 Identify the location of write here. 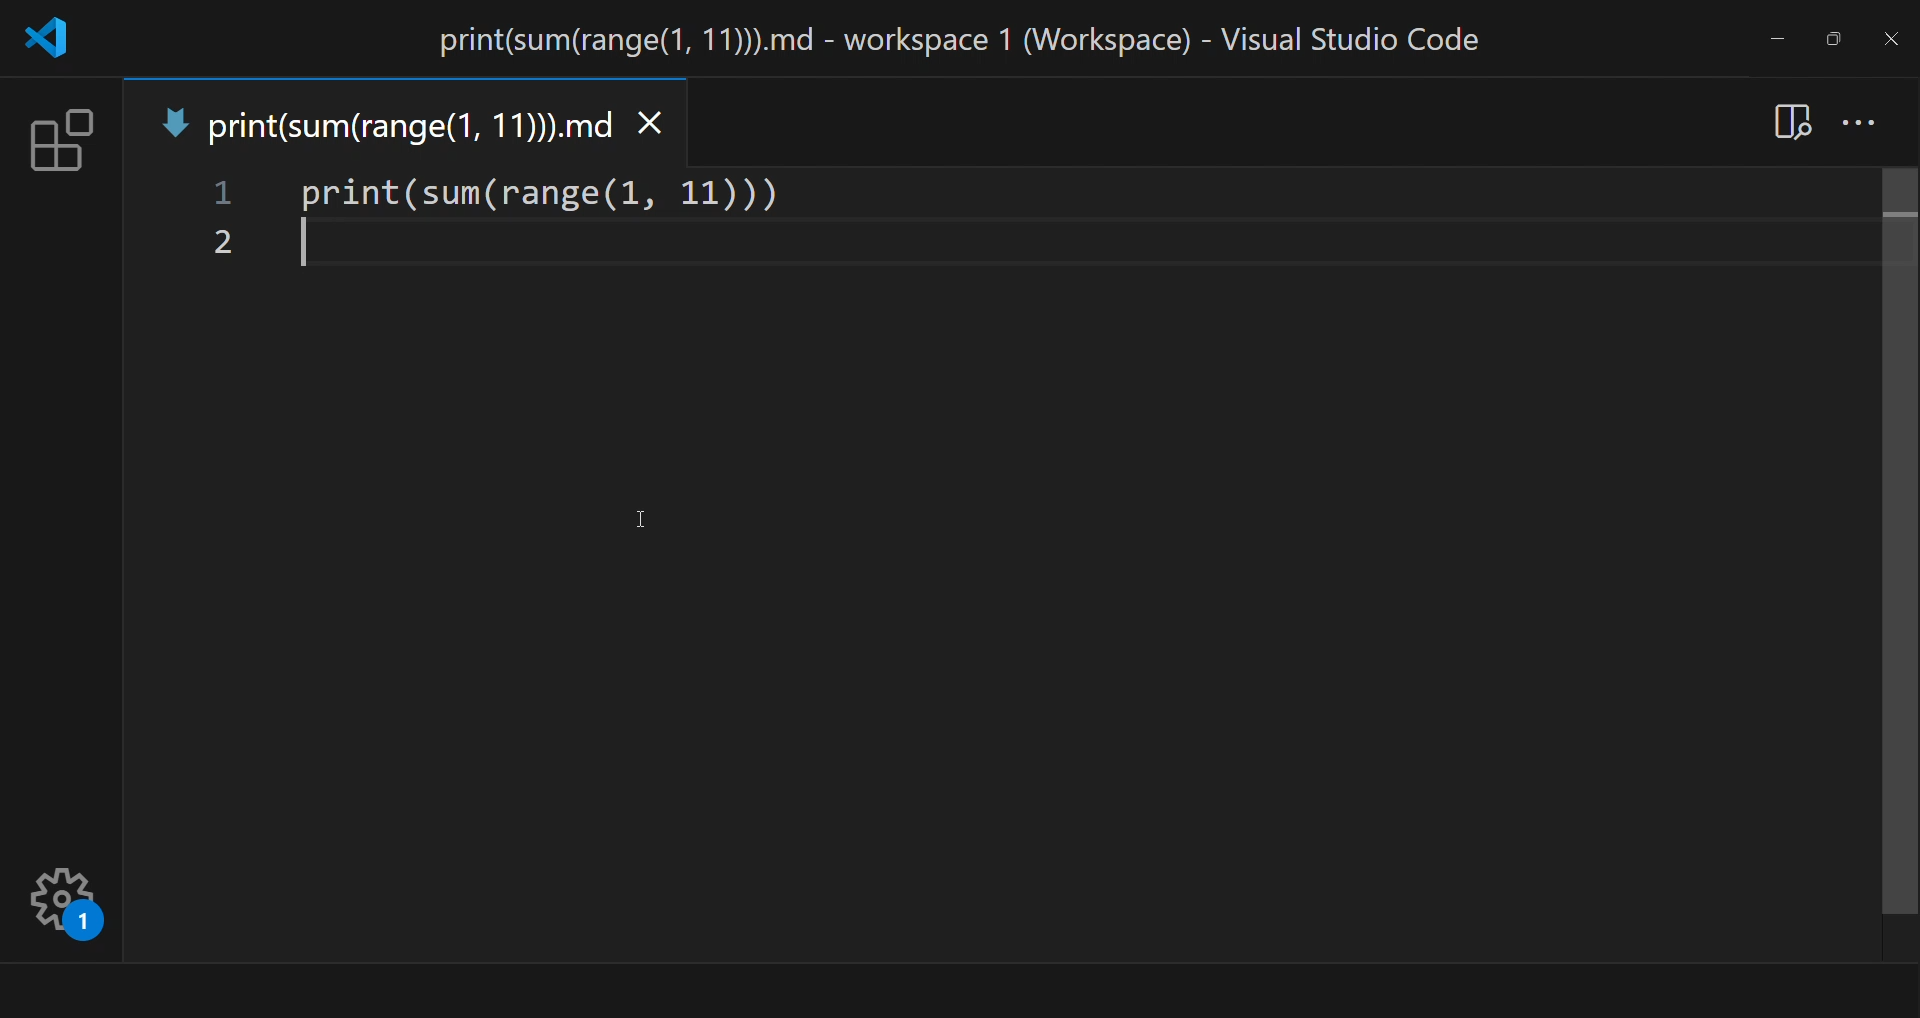
(310, 250).